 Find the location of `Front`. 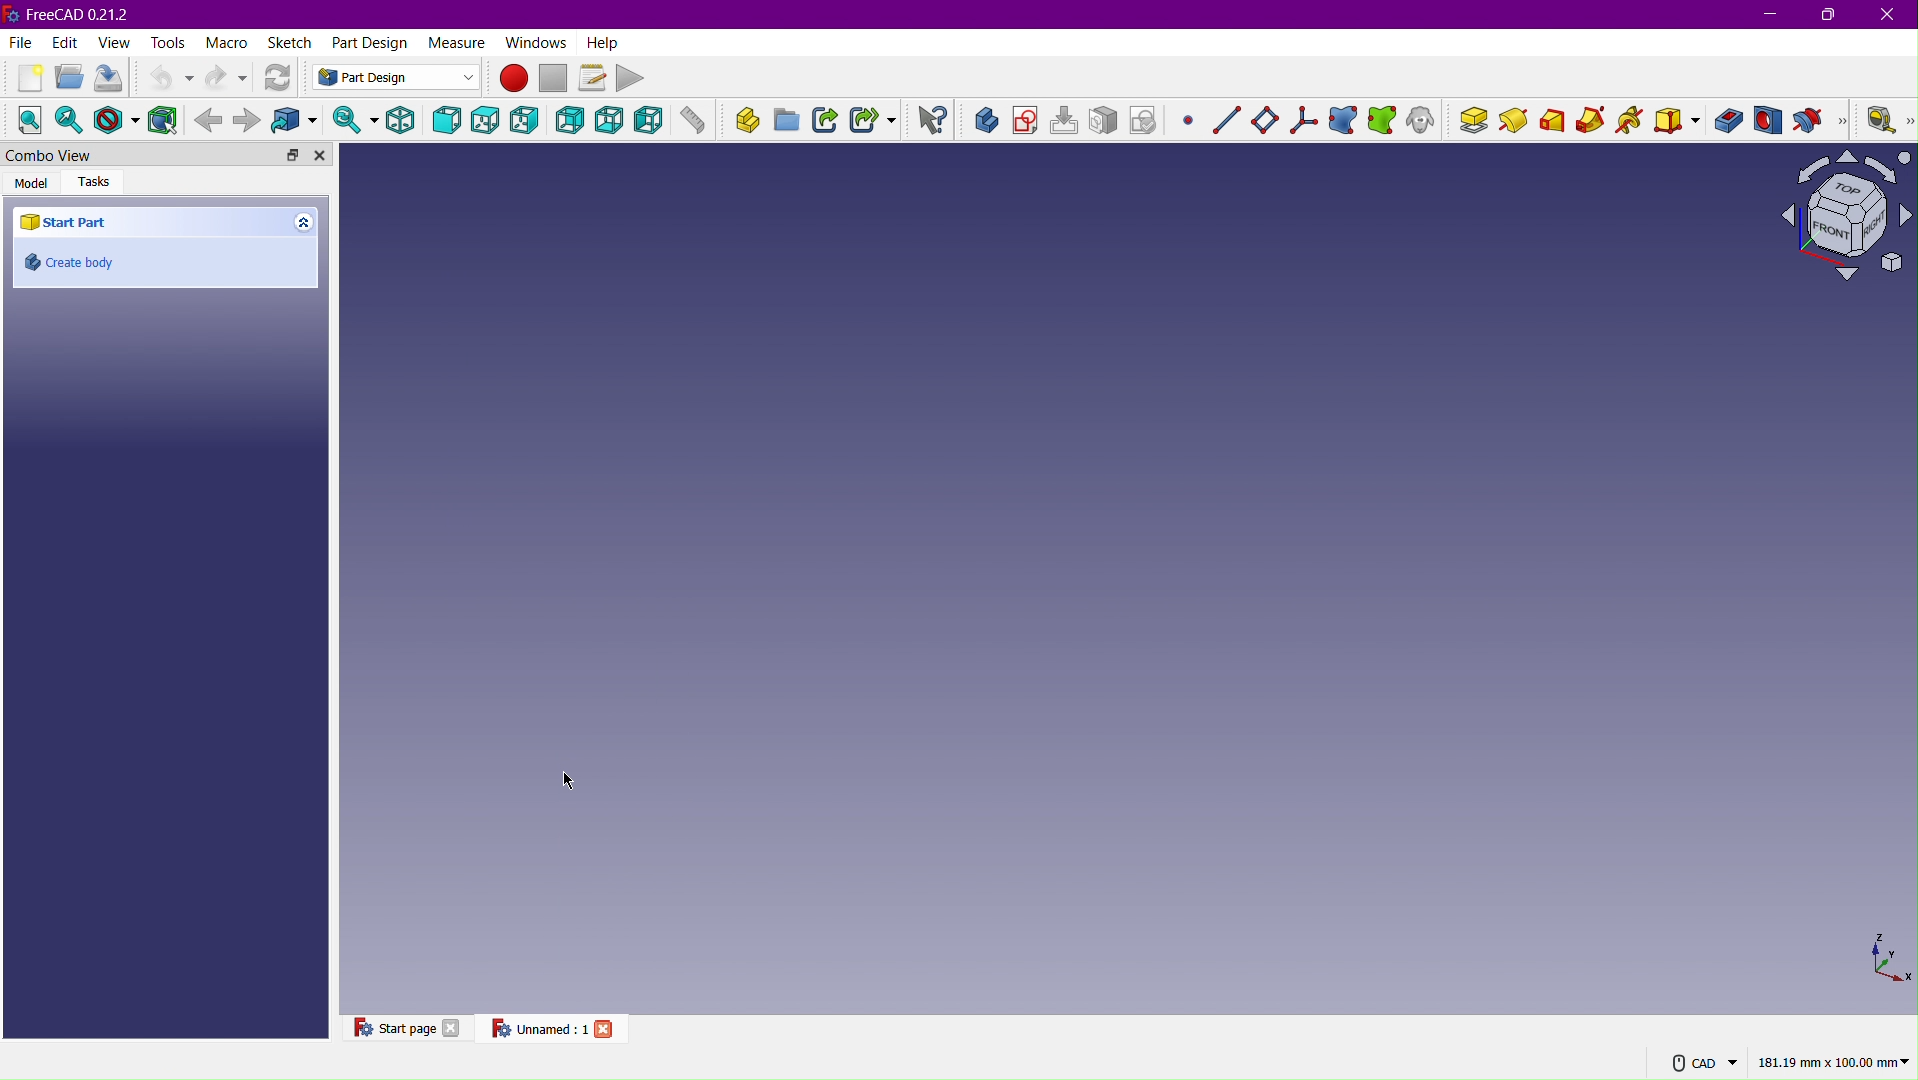

Front is located at coordinates (445, 120).